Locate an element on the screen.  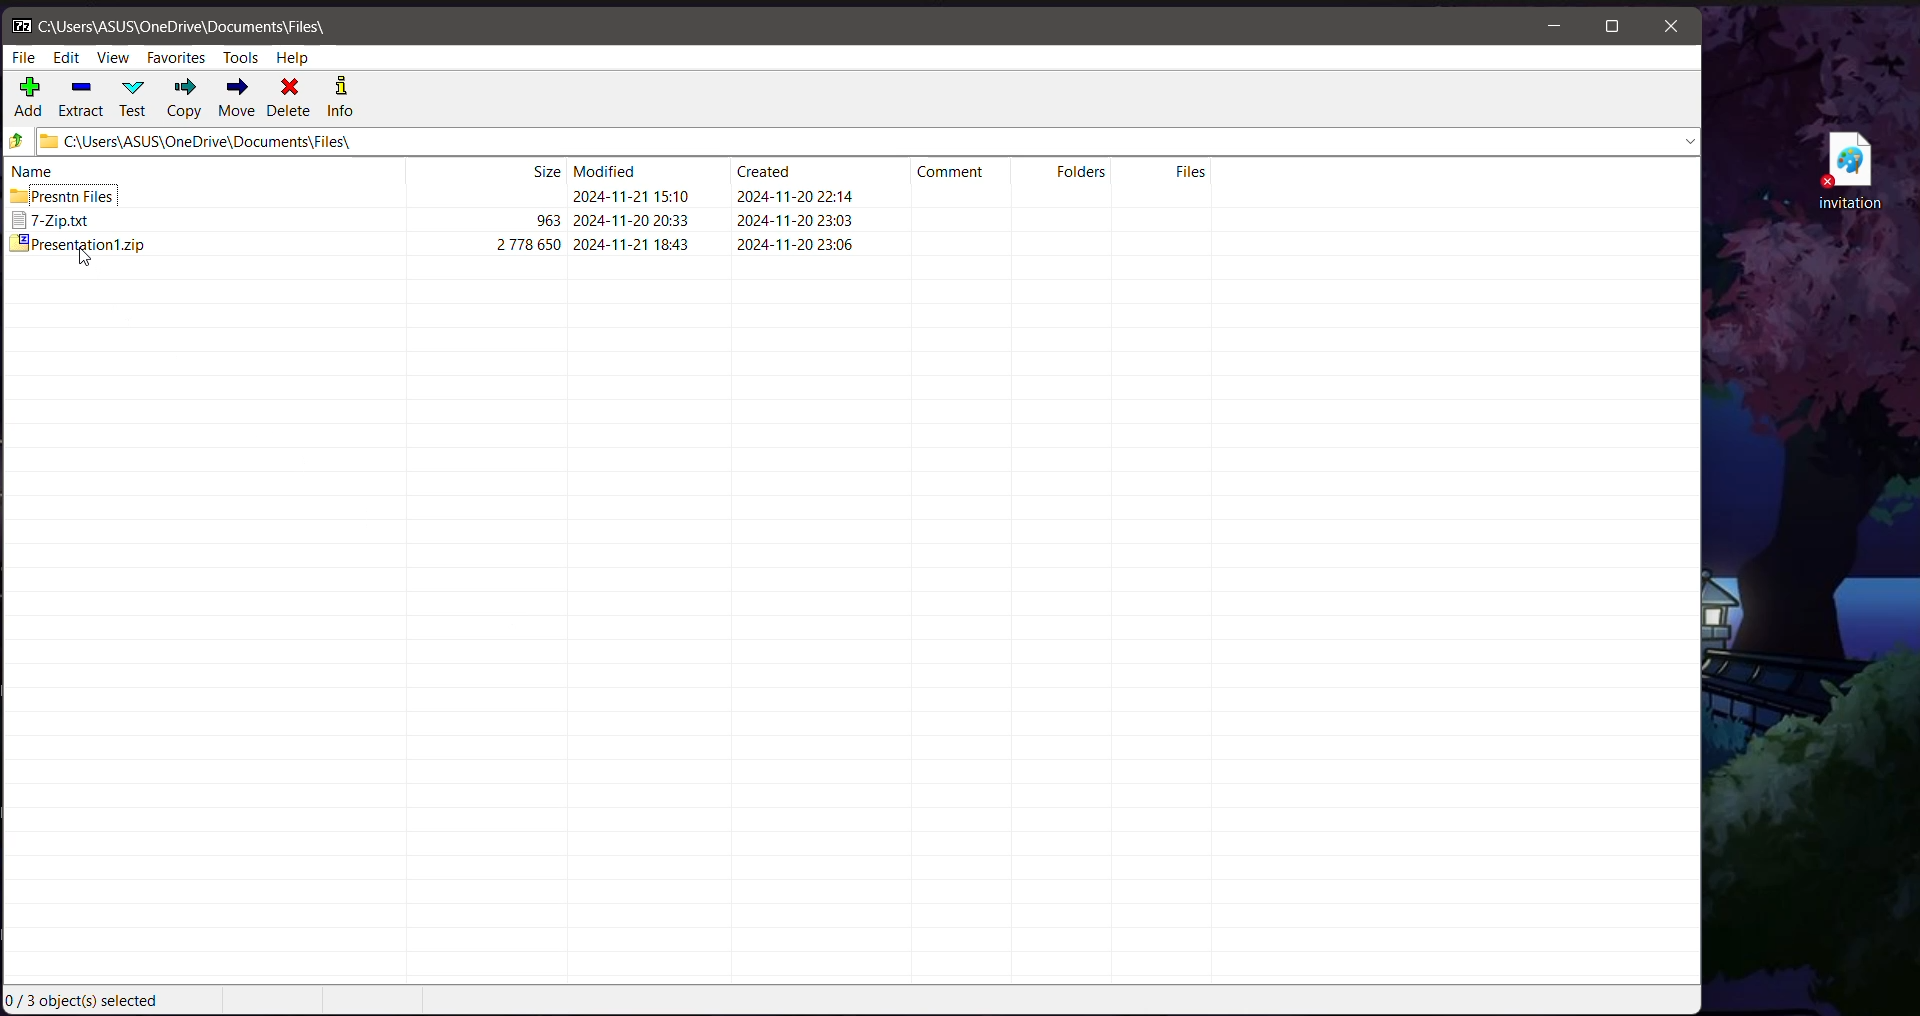
Extract is located at coordinates (81, 99).